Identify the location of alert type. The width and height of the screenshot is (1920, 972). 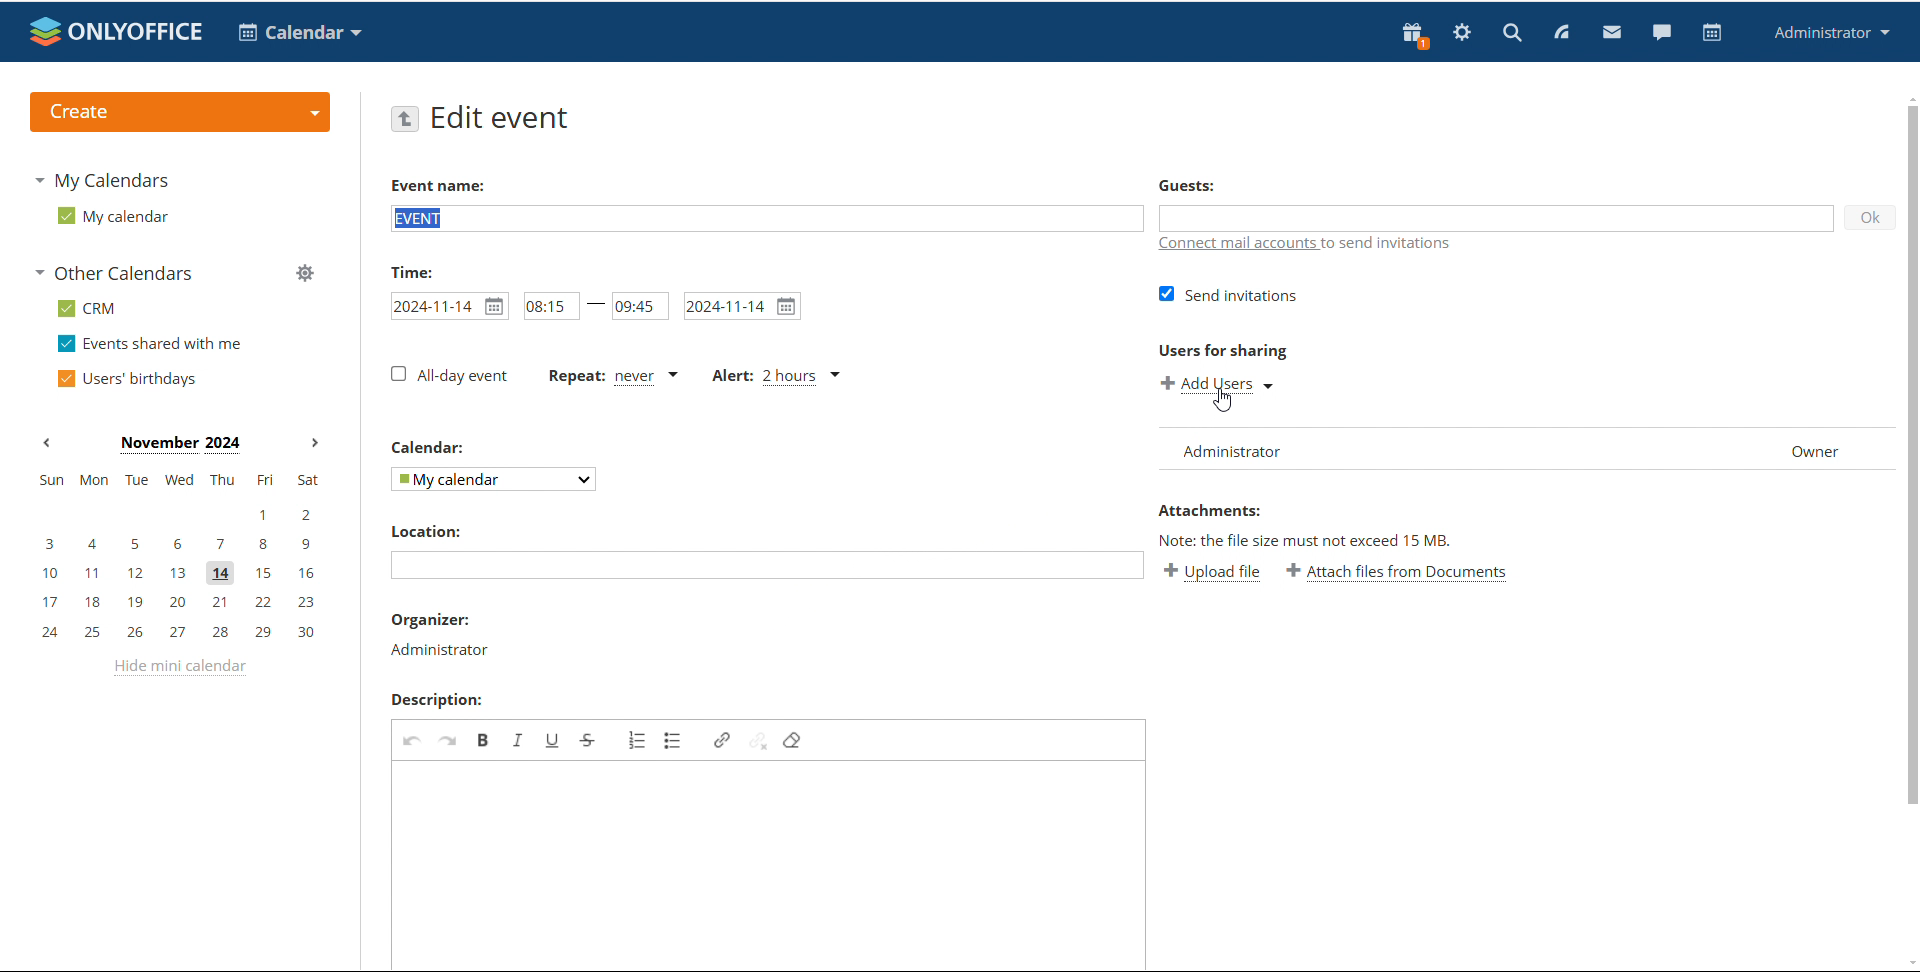
(778, 376).